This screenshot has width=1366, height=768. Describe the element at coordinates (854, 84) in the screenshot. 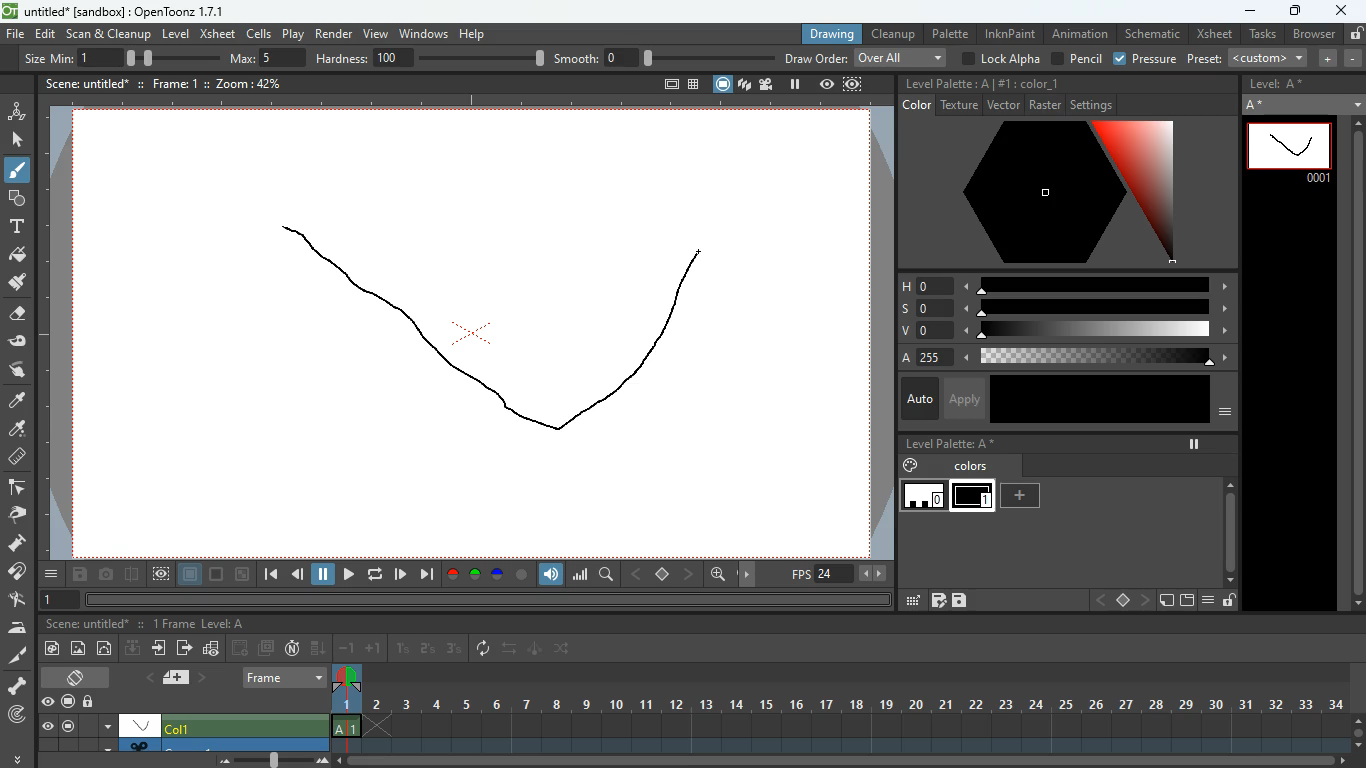

I see `frame` at that location.